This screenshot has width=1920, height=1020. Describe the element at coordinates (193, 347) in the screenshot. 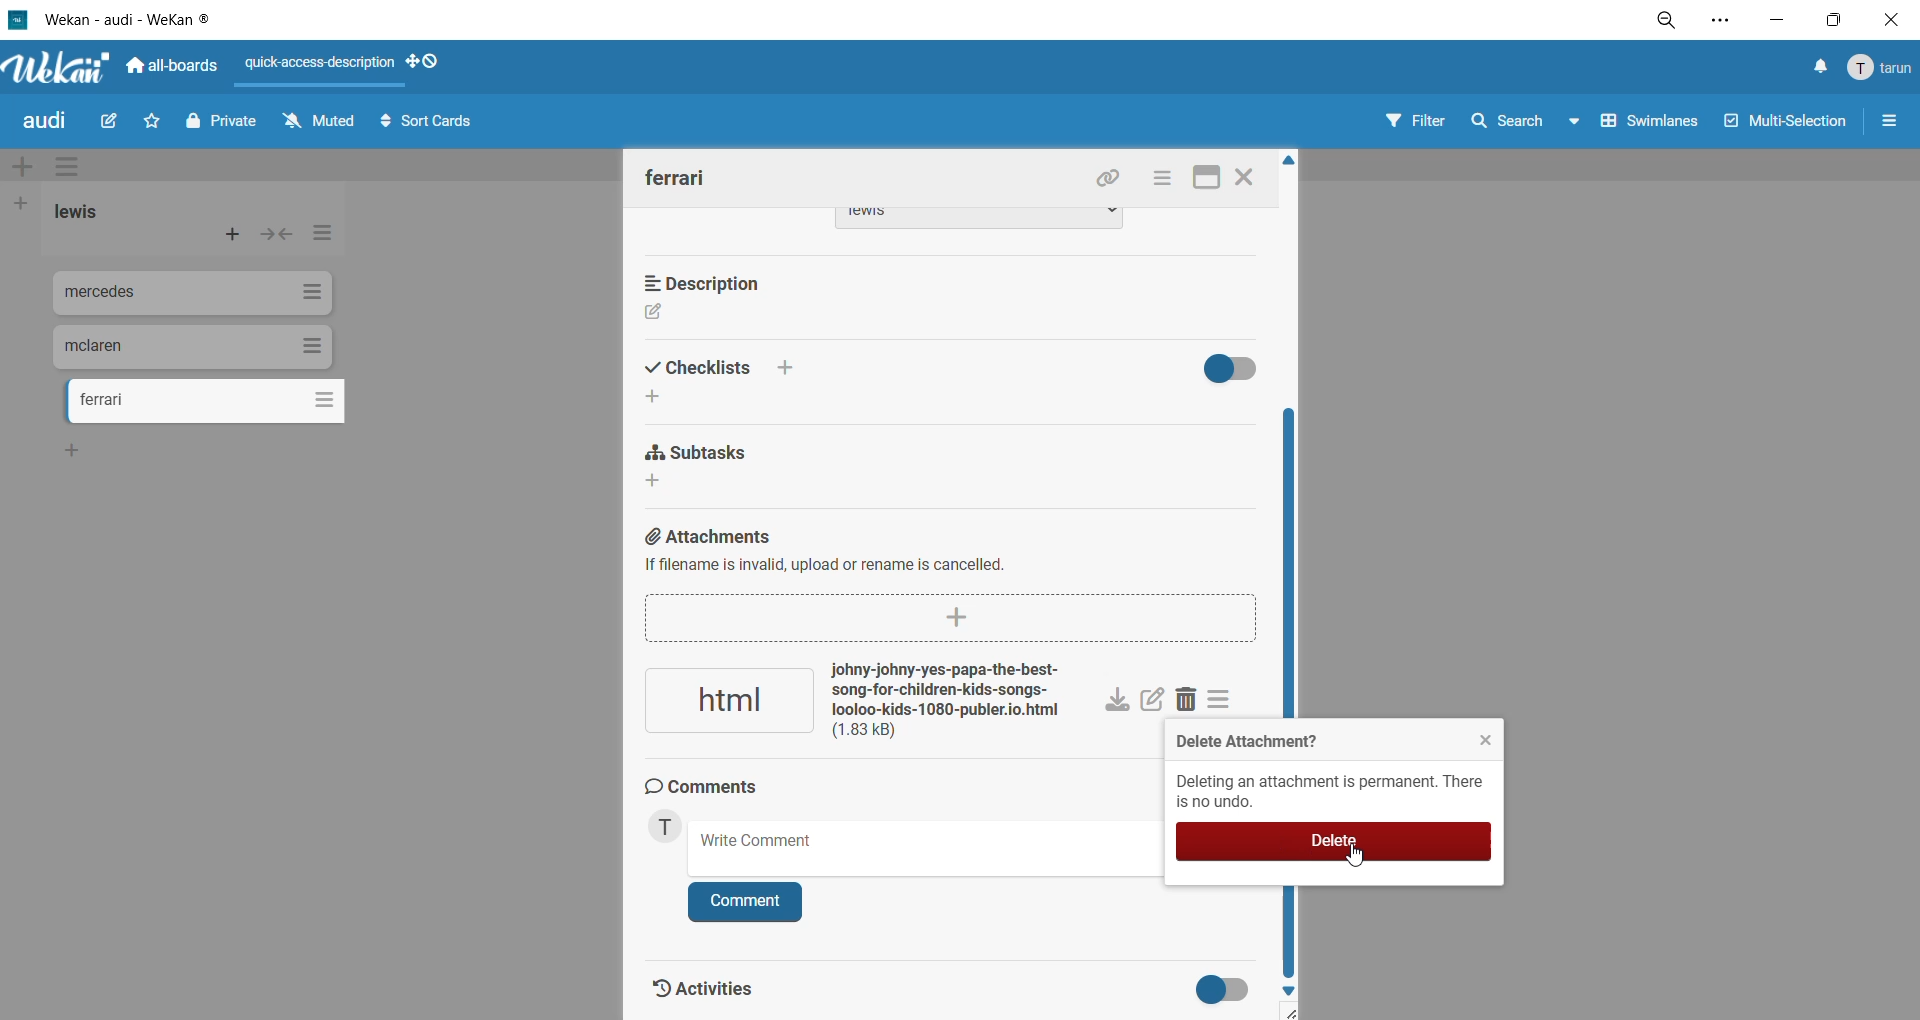

I see `cards` at that location.